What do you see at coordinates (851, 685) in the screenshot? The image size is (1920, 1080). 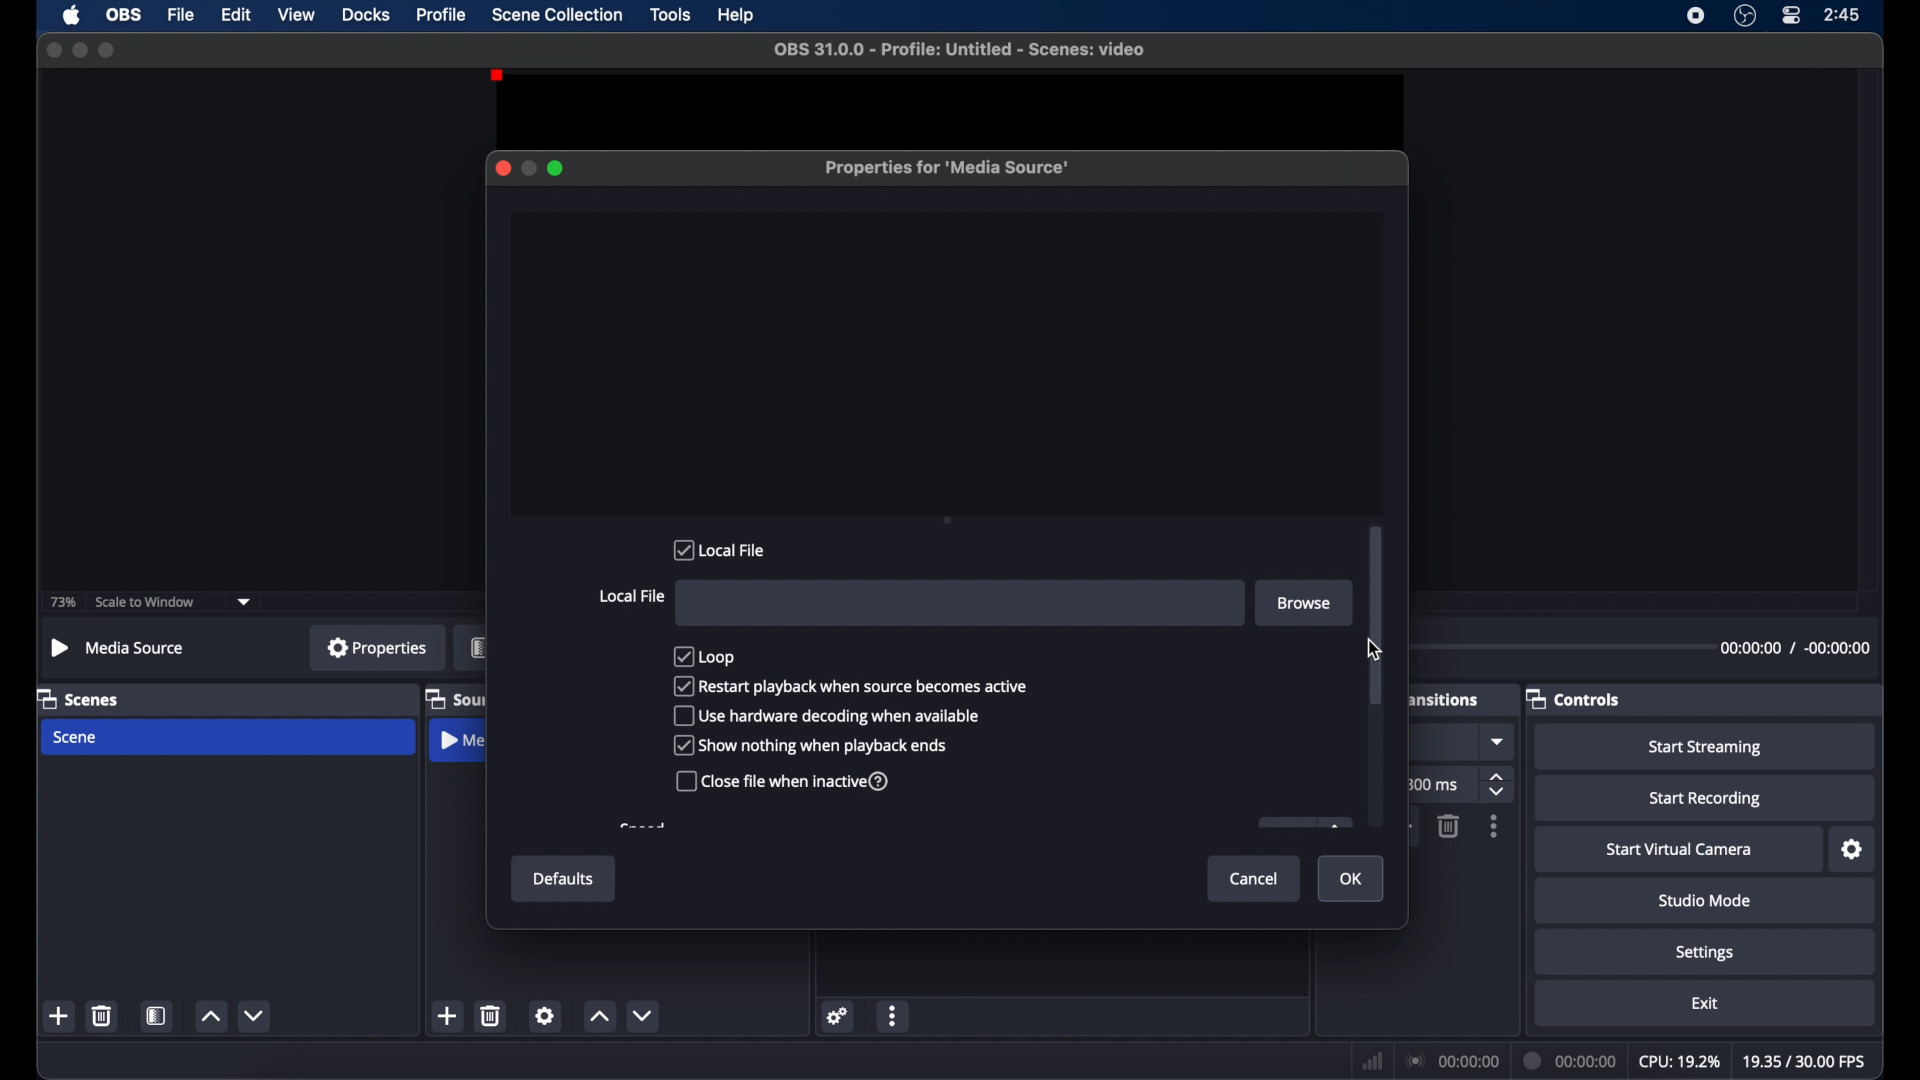 I see `checkbox` at bounding box center [851, 685].